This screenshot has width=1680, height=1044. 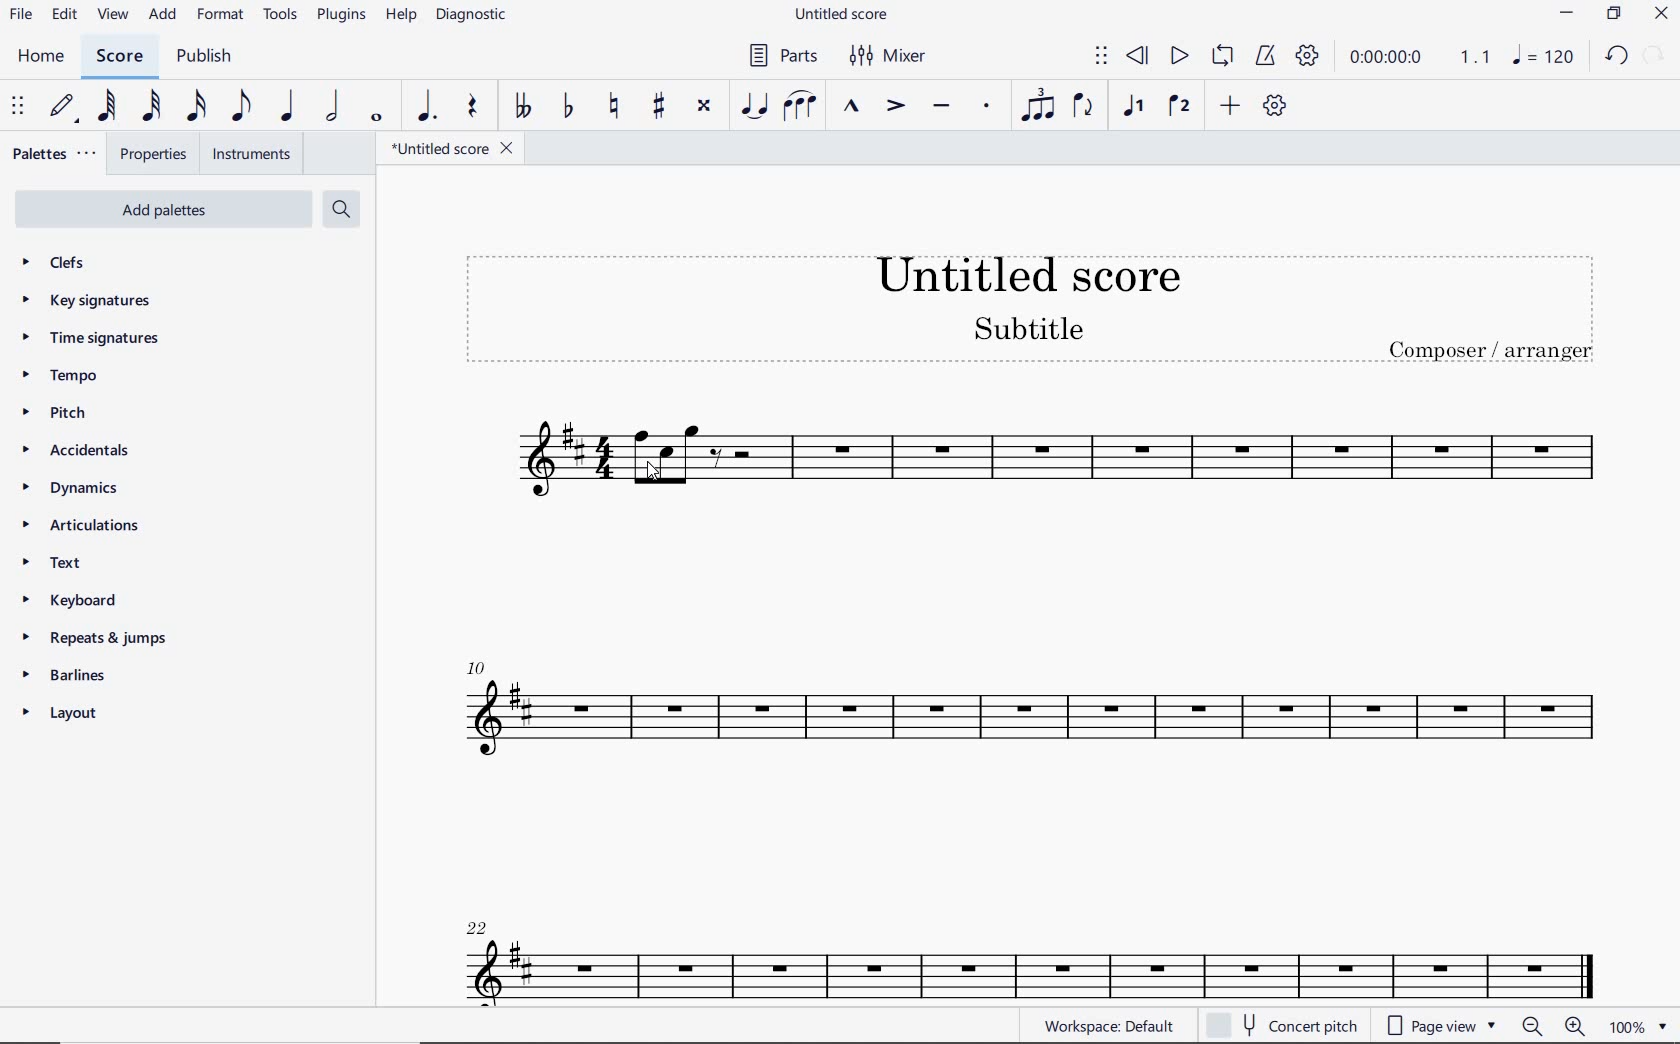 What do you see at coordinates (107, 105) in the screenshot?
I see `64TH NOTE` at bounding box center [107, 105].